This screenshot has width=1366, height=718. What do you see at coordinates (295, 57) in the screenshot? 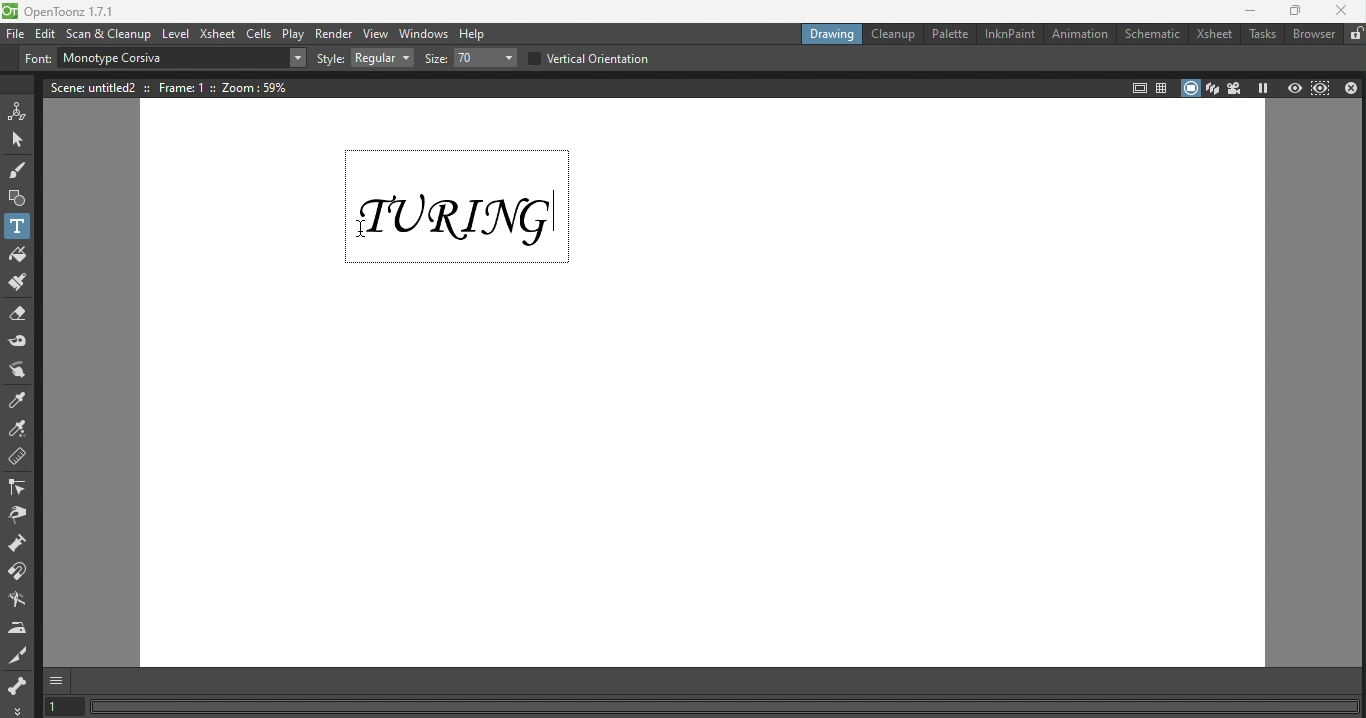
I see `Drop down` at bounding box center [295, 57].